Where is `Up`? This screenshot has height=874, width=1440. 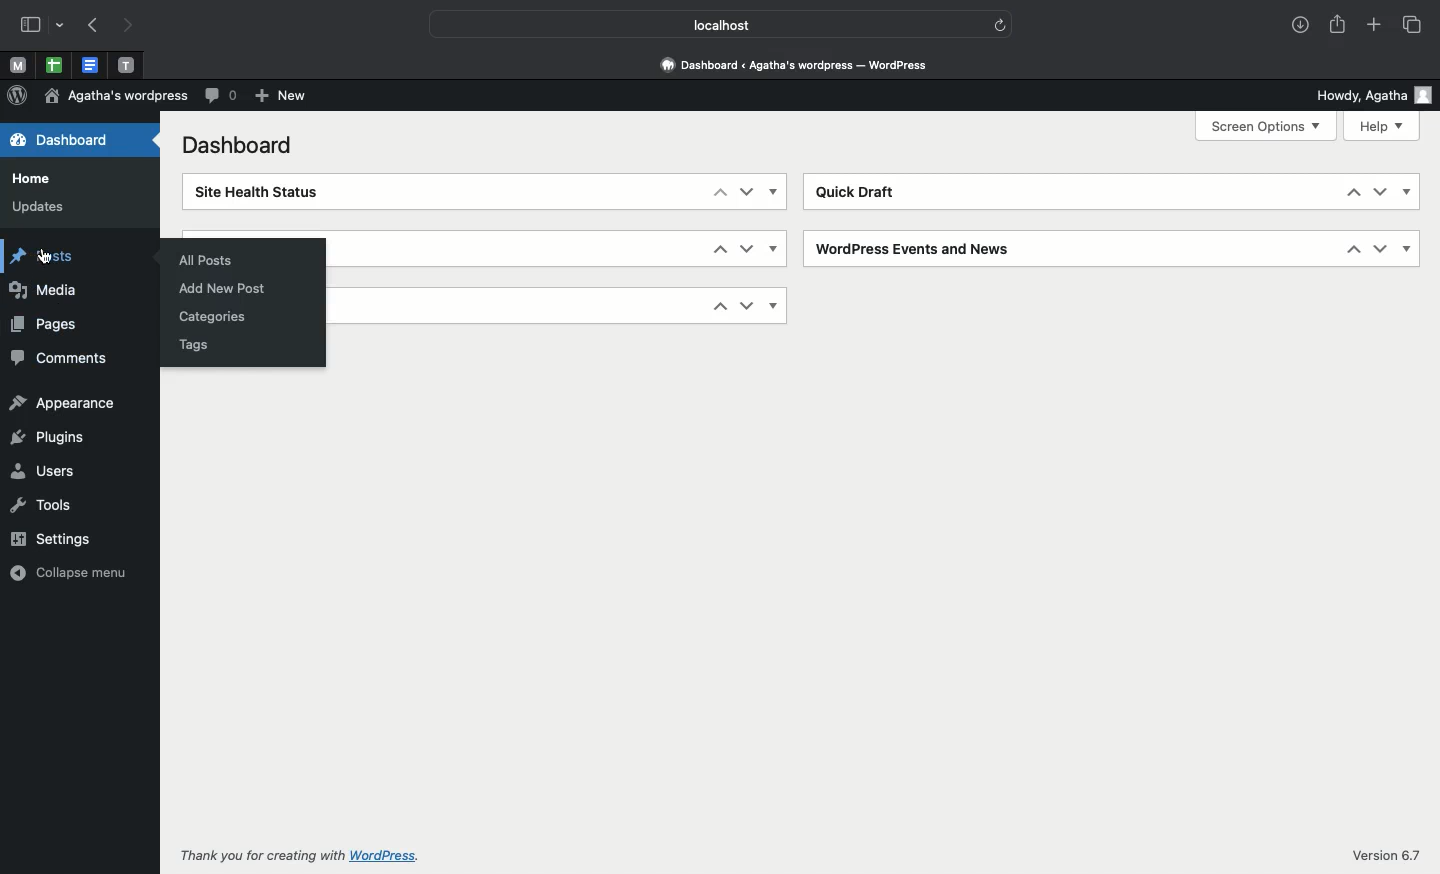 Up is located at coordinates (1354, 192).